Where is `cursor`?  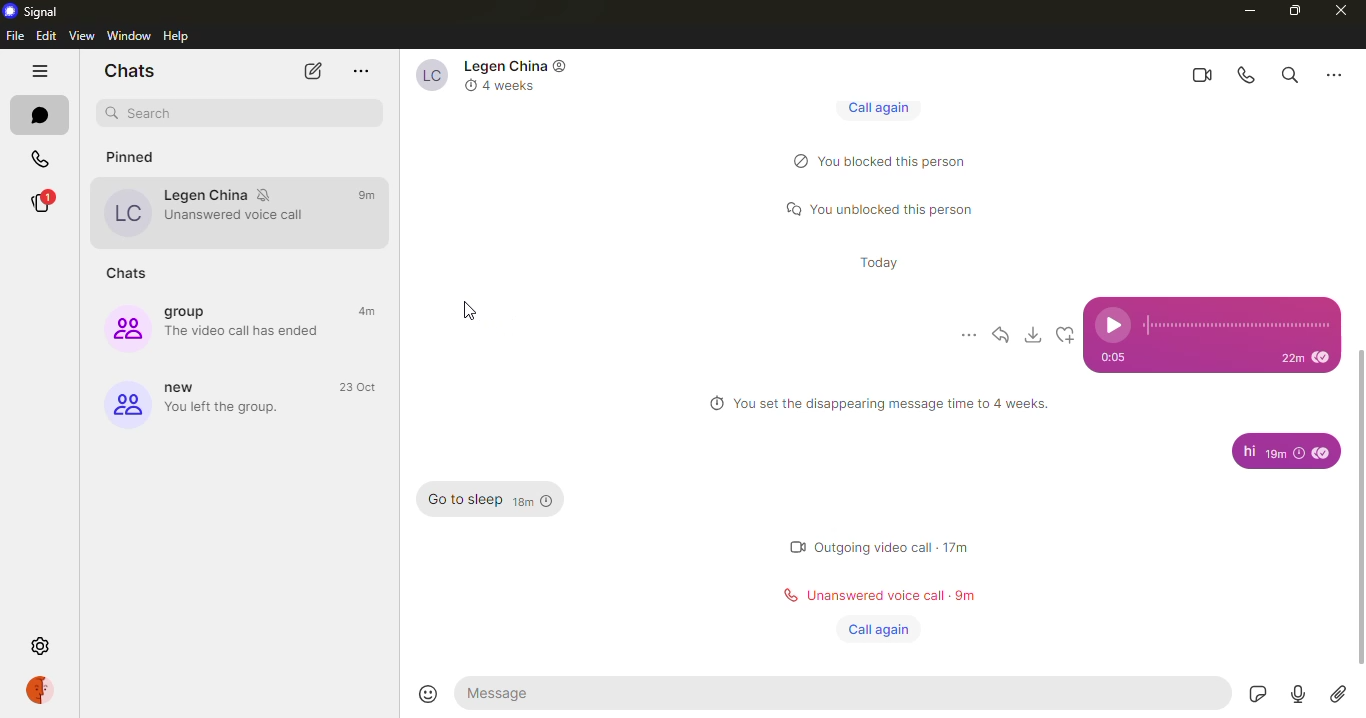 cursor is located at coordinates (468, 313).